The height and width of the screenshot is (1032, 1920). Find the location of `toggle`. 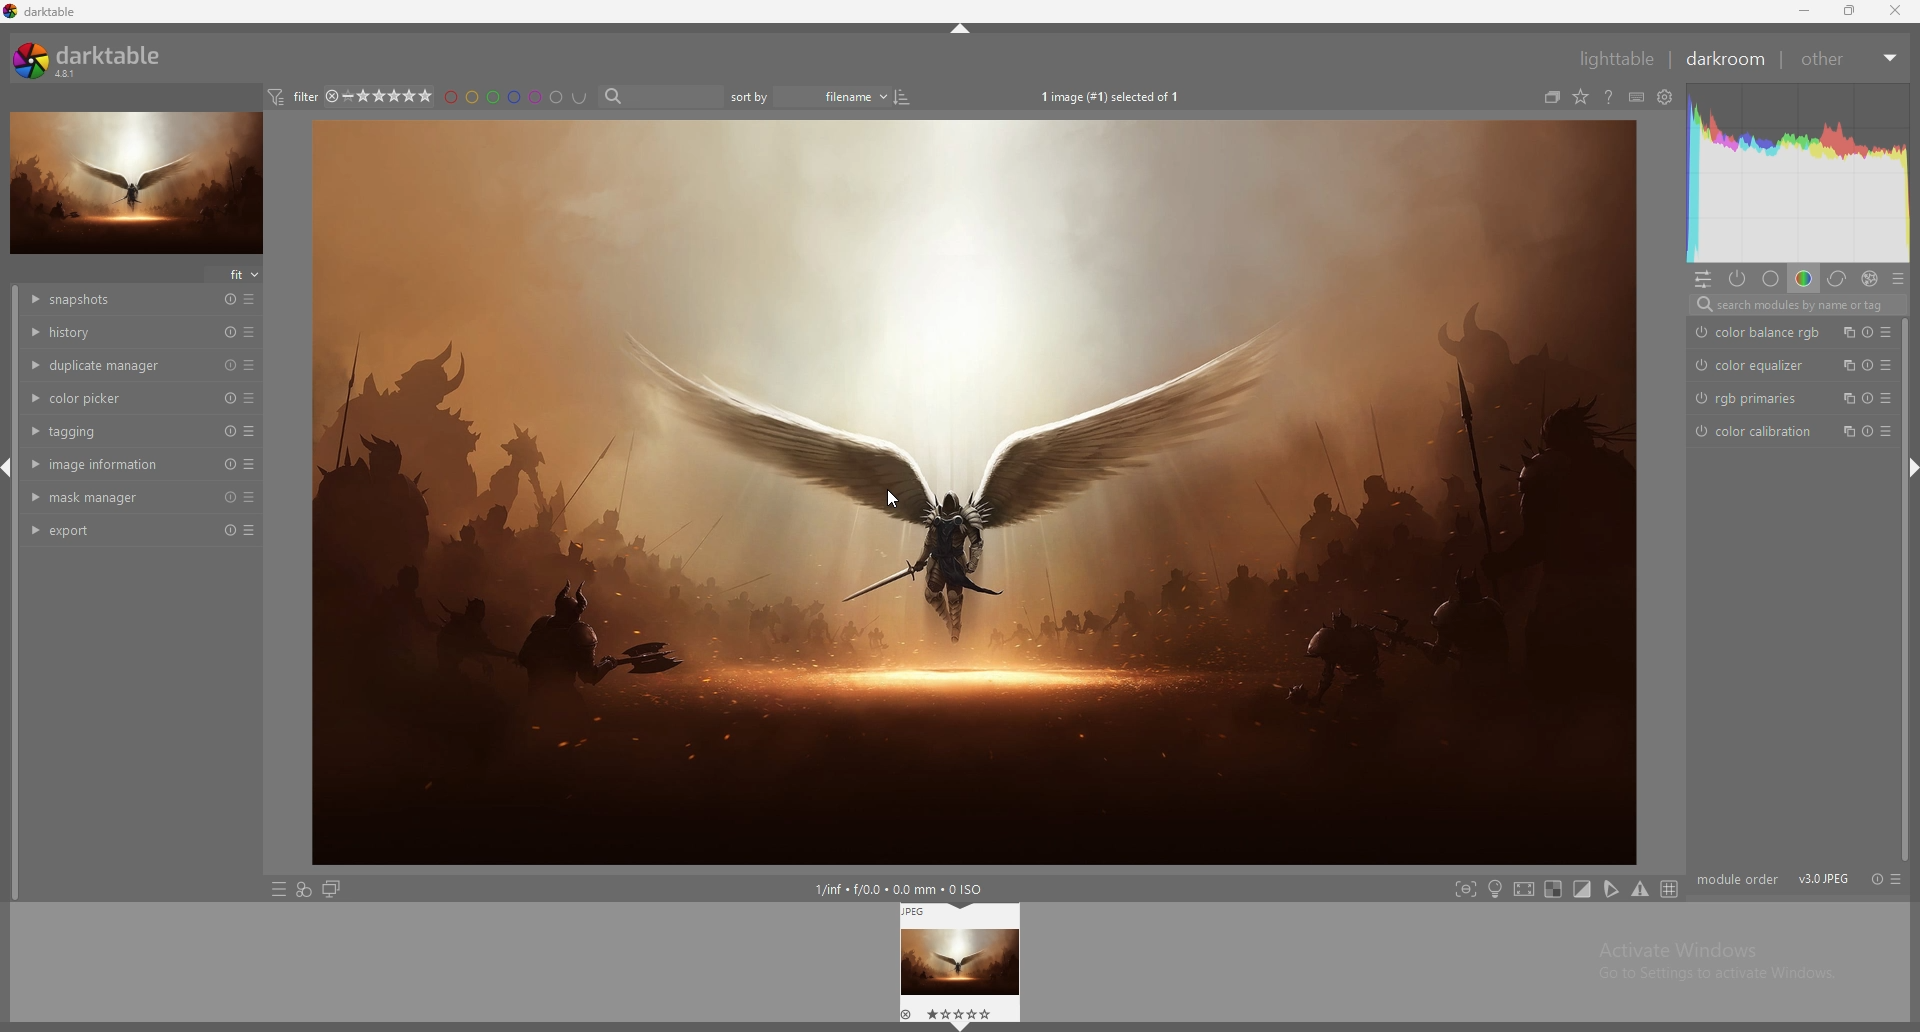

toggle is located at coordinates (910, 97).